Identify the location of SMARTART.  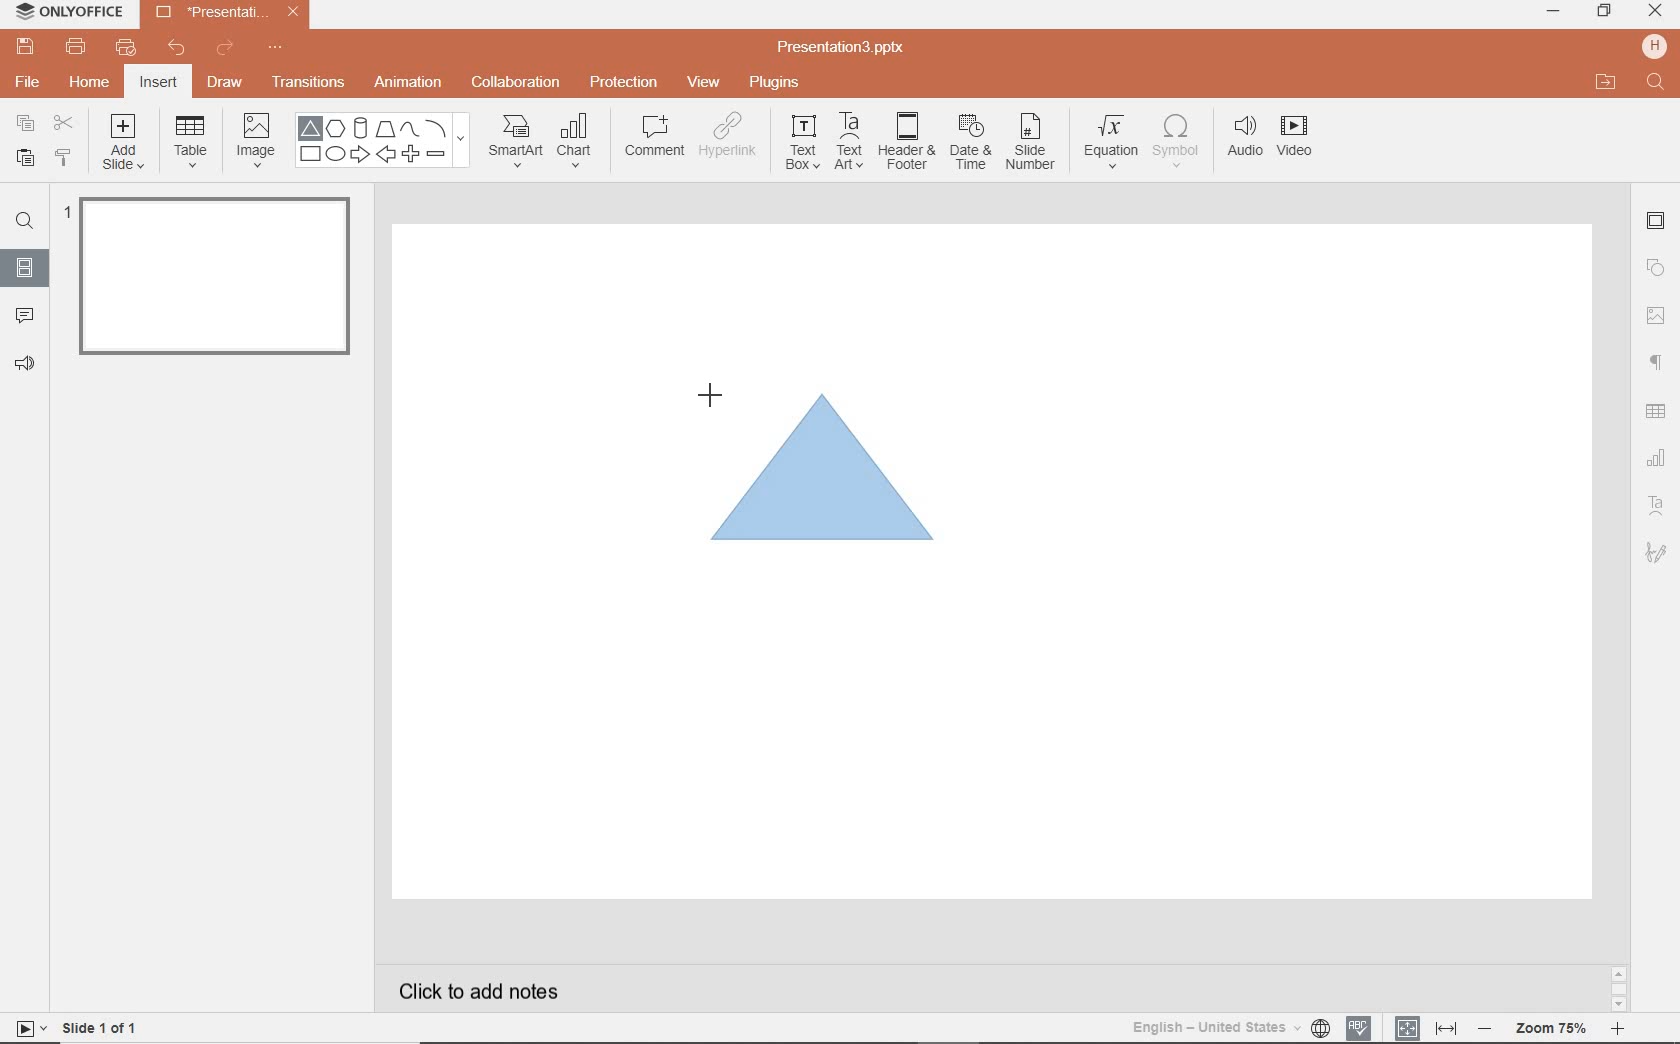
(516, 148).